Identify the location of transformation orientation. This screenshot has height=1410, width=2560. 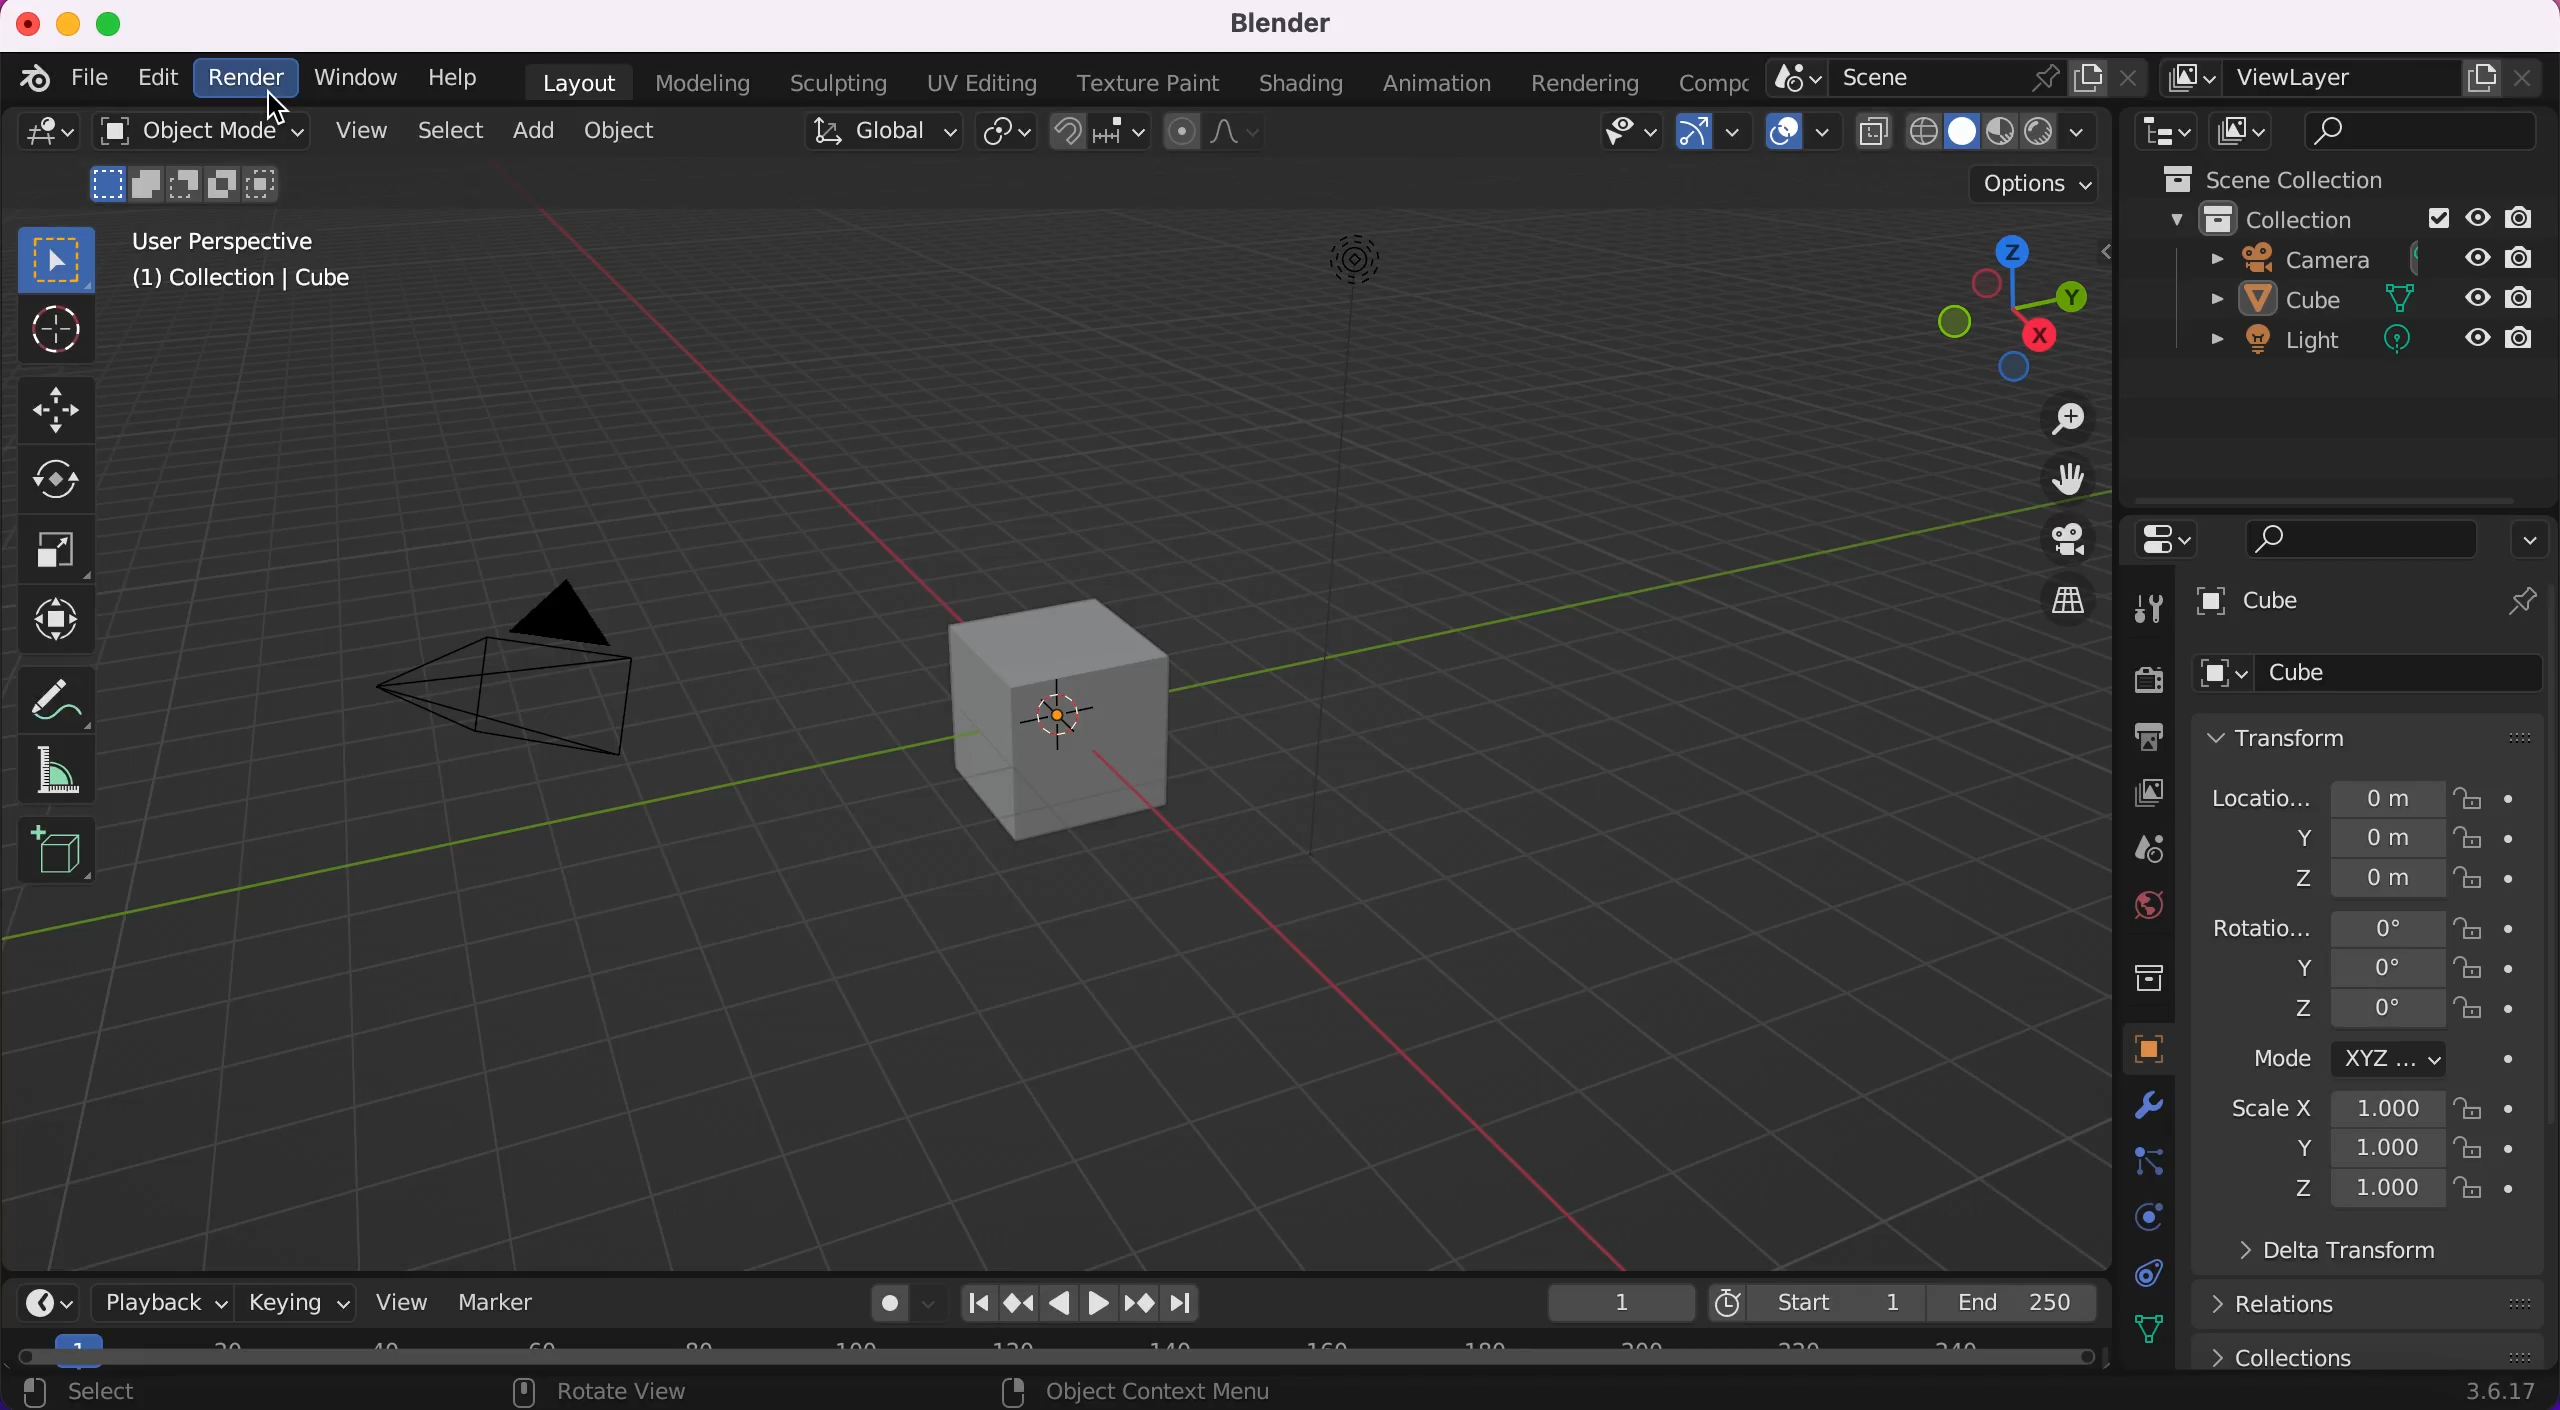
(872, 140).